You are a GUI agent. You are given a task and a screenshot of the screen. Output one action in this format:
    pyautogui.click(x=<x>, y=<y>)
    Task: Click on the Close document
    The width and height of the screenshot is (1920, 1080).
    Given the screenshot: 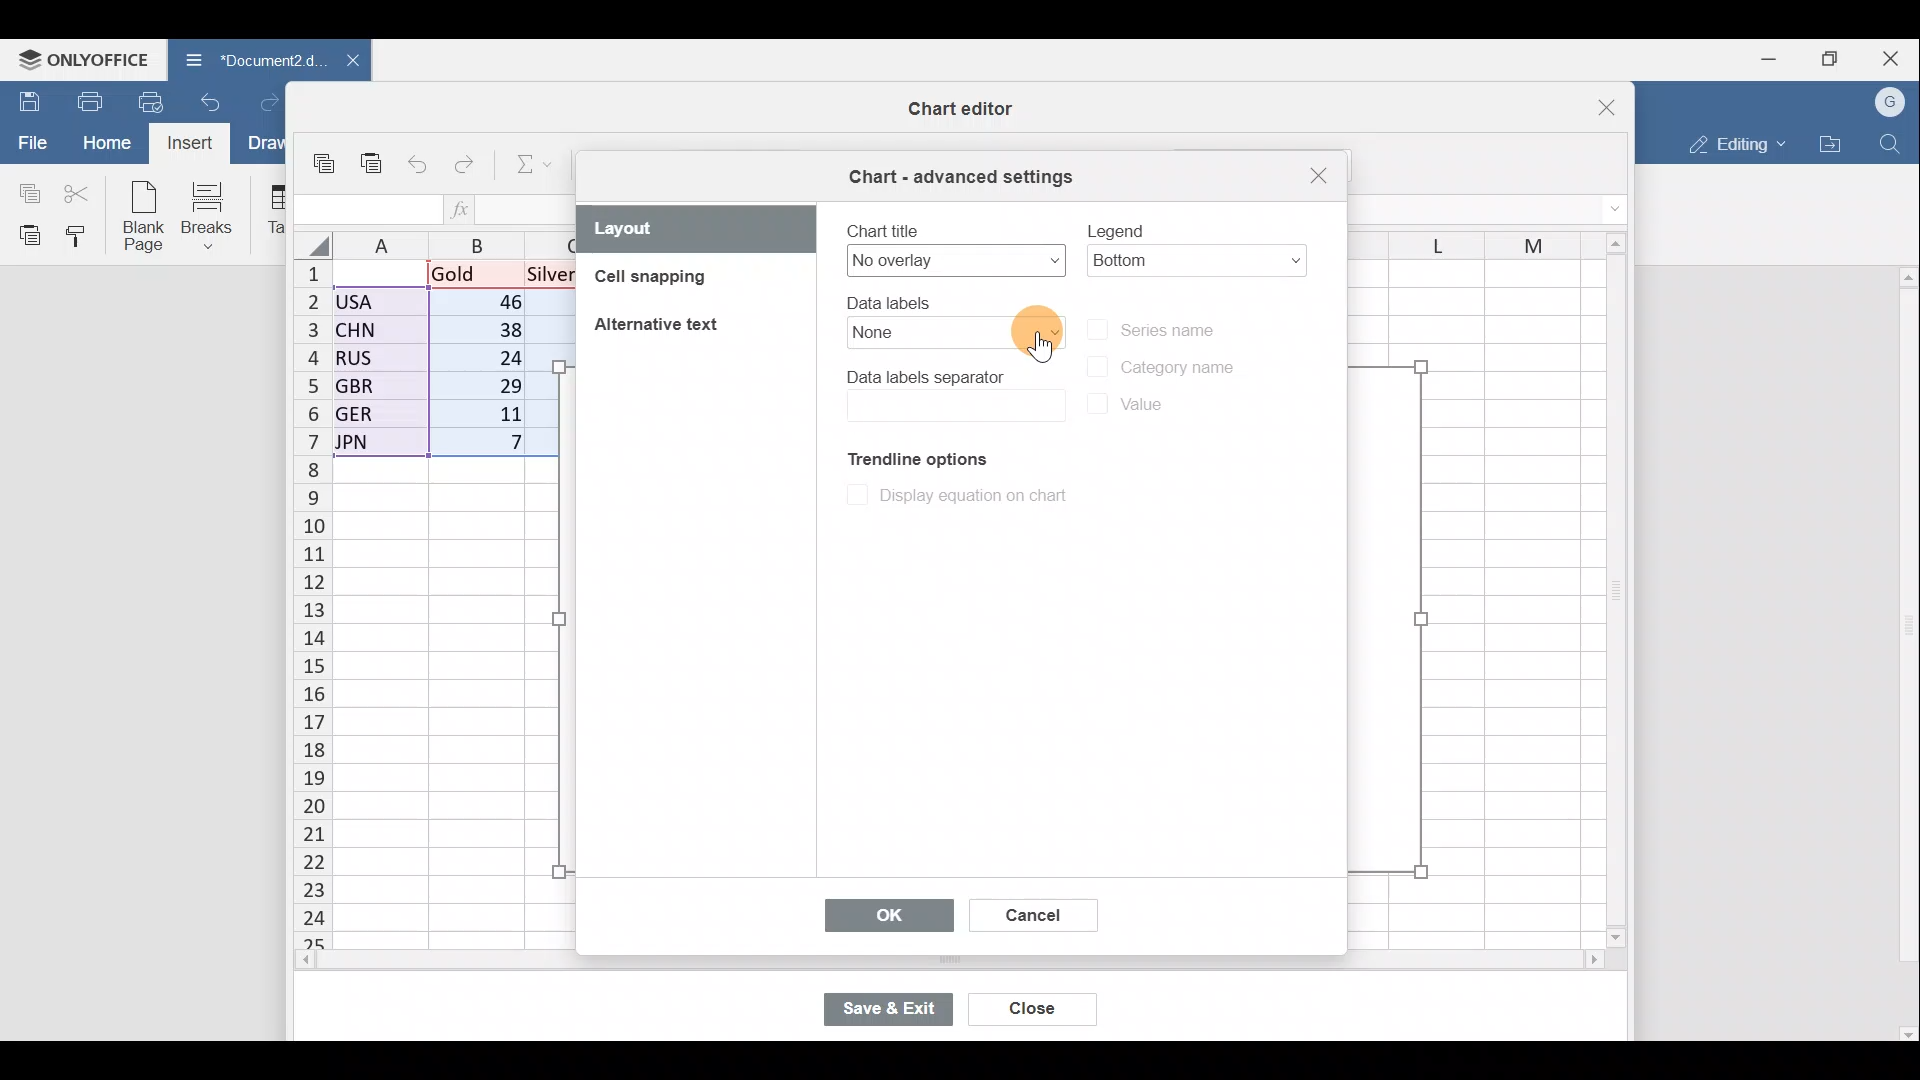 What is the action you would take?
    pyautogui.click(x=349, y=62)
    